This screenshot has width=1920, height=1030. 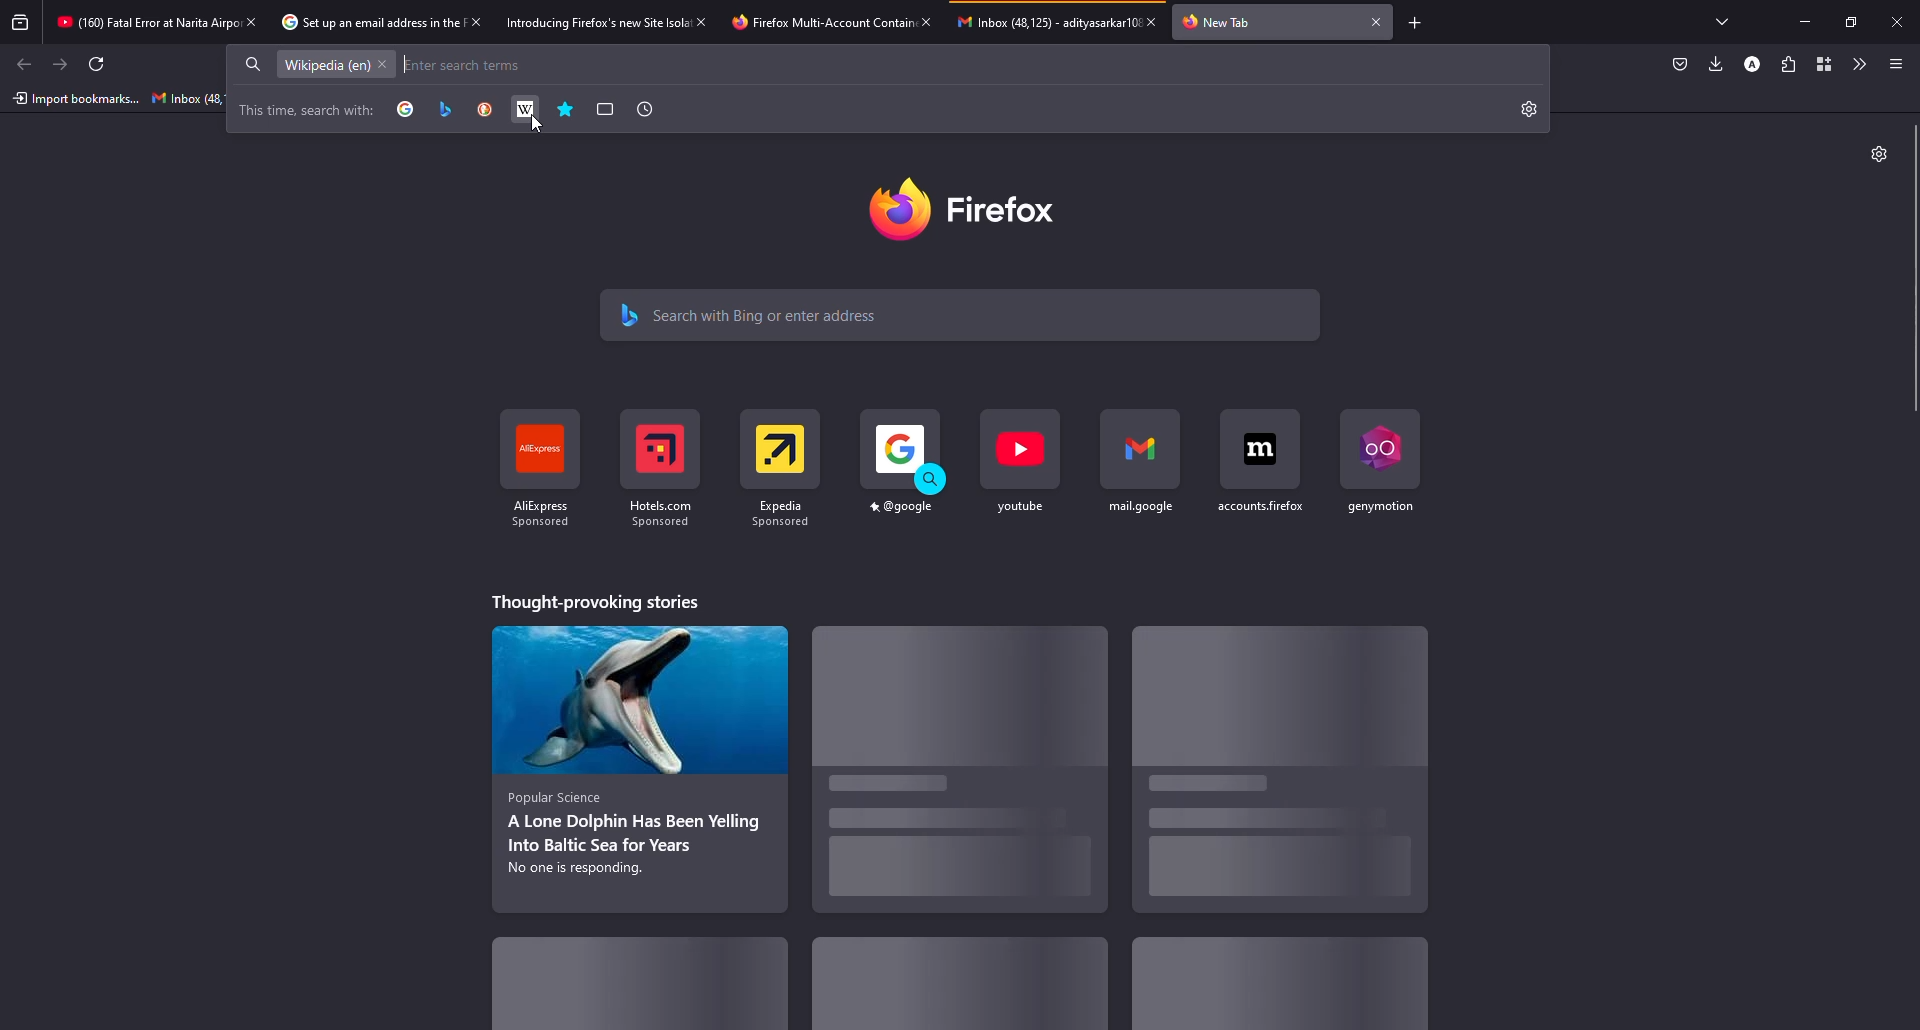 I want to click on menu, so click(x=1896, y=64).